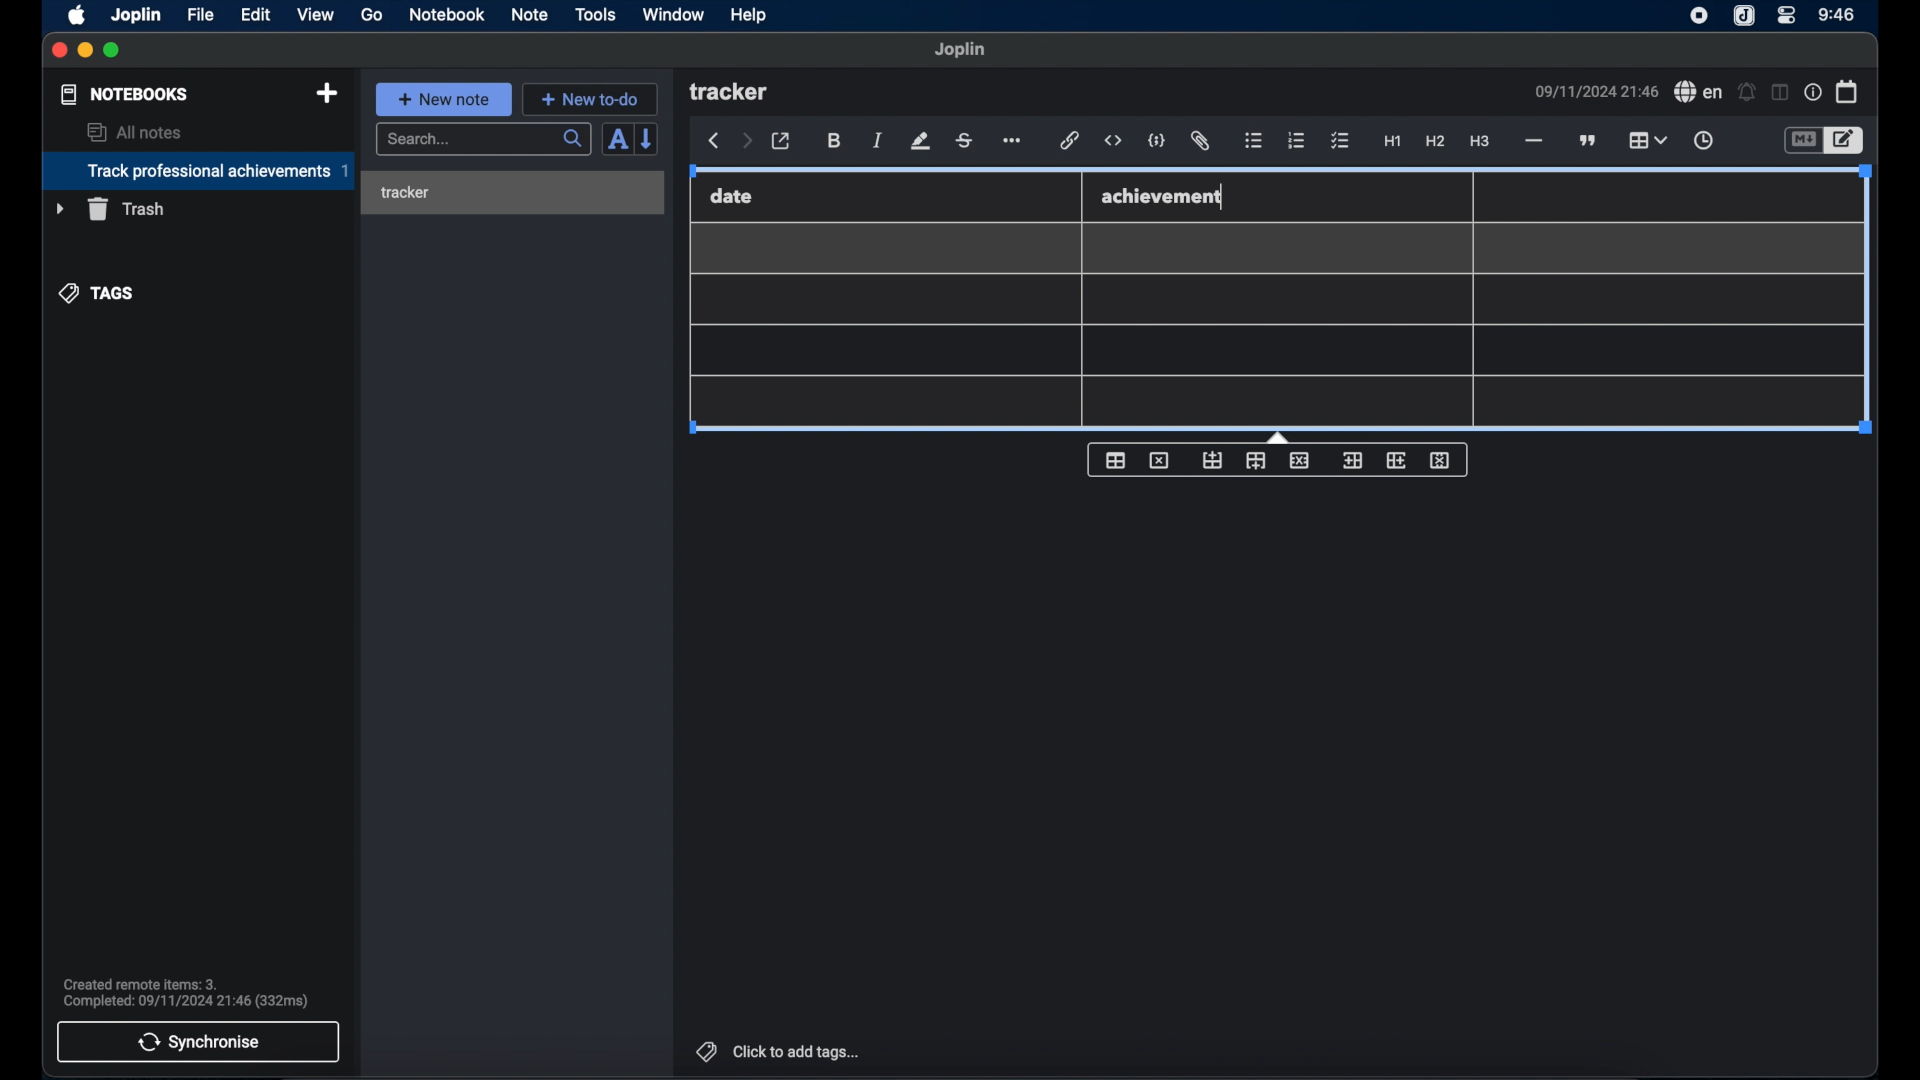  I want to click on horizontal line, so click(1533, 141).